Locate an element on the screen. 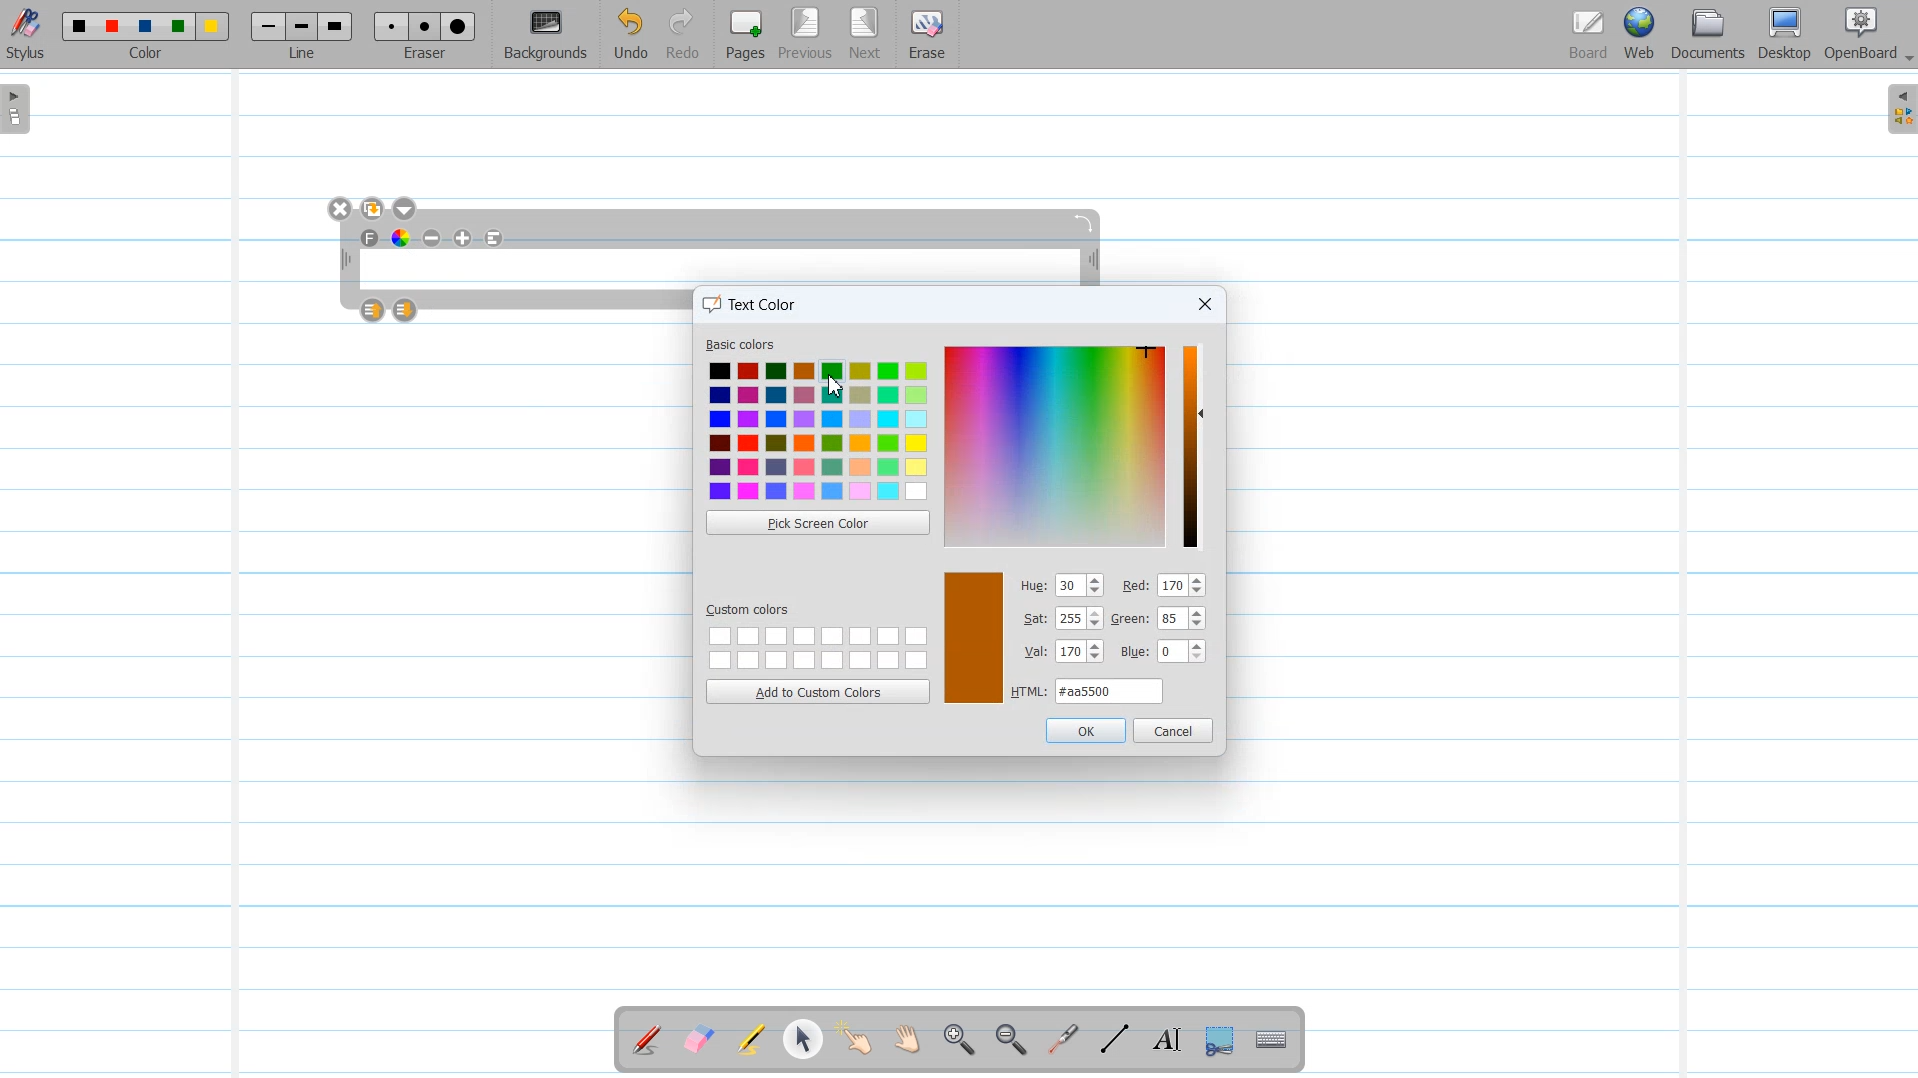 This screenshot has width=1918, height=1078. Erase is located at coordinates (925, 35).